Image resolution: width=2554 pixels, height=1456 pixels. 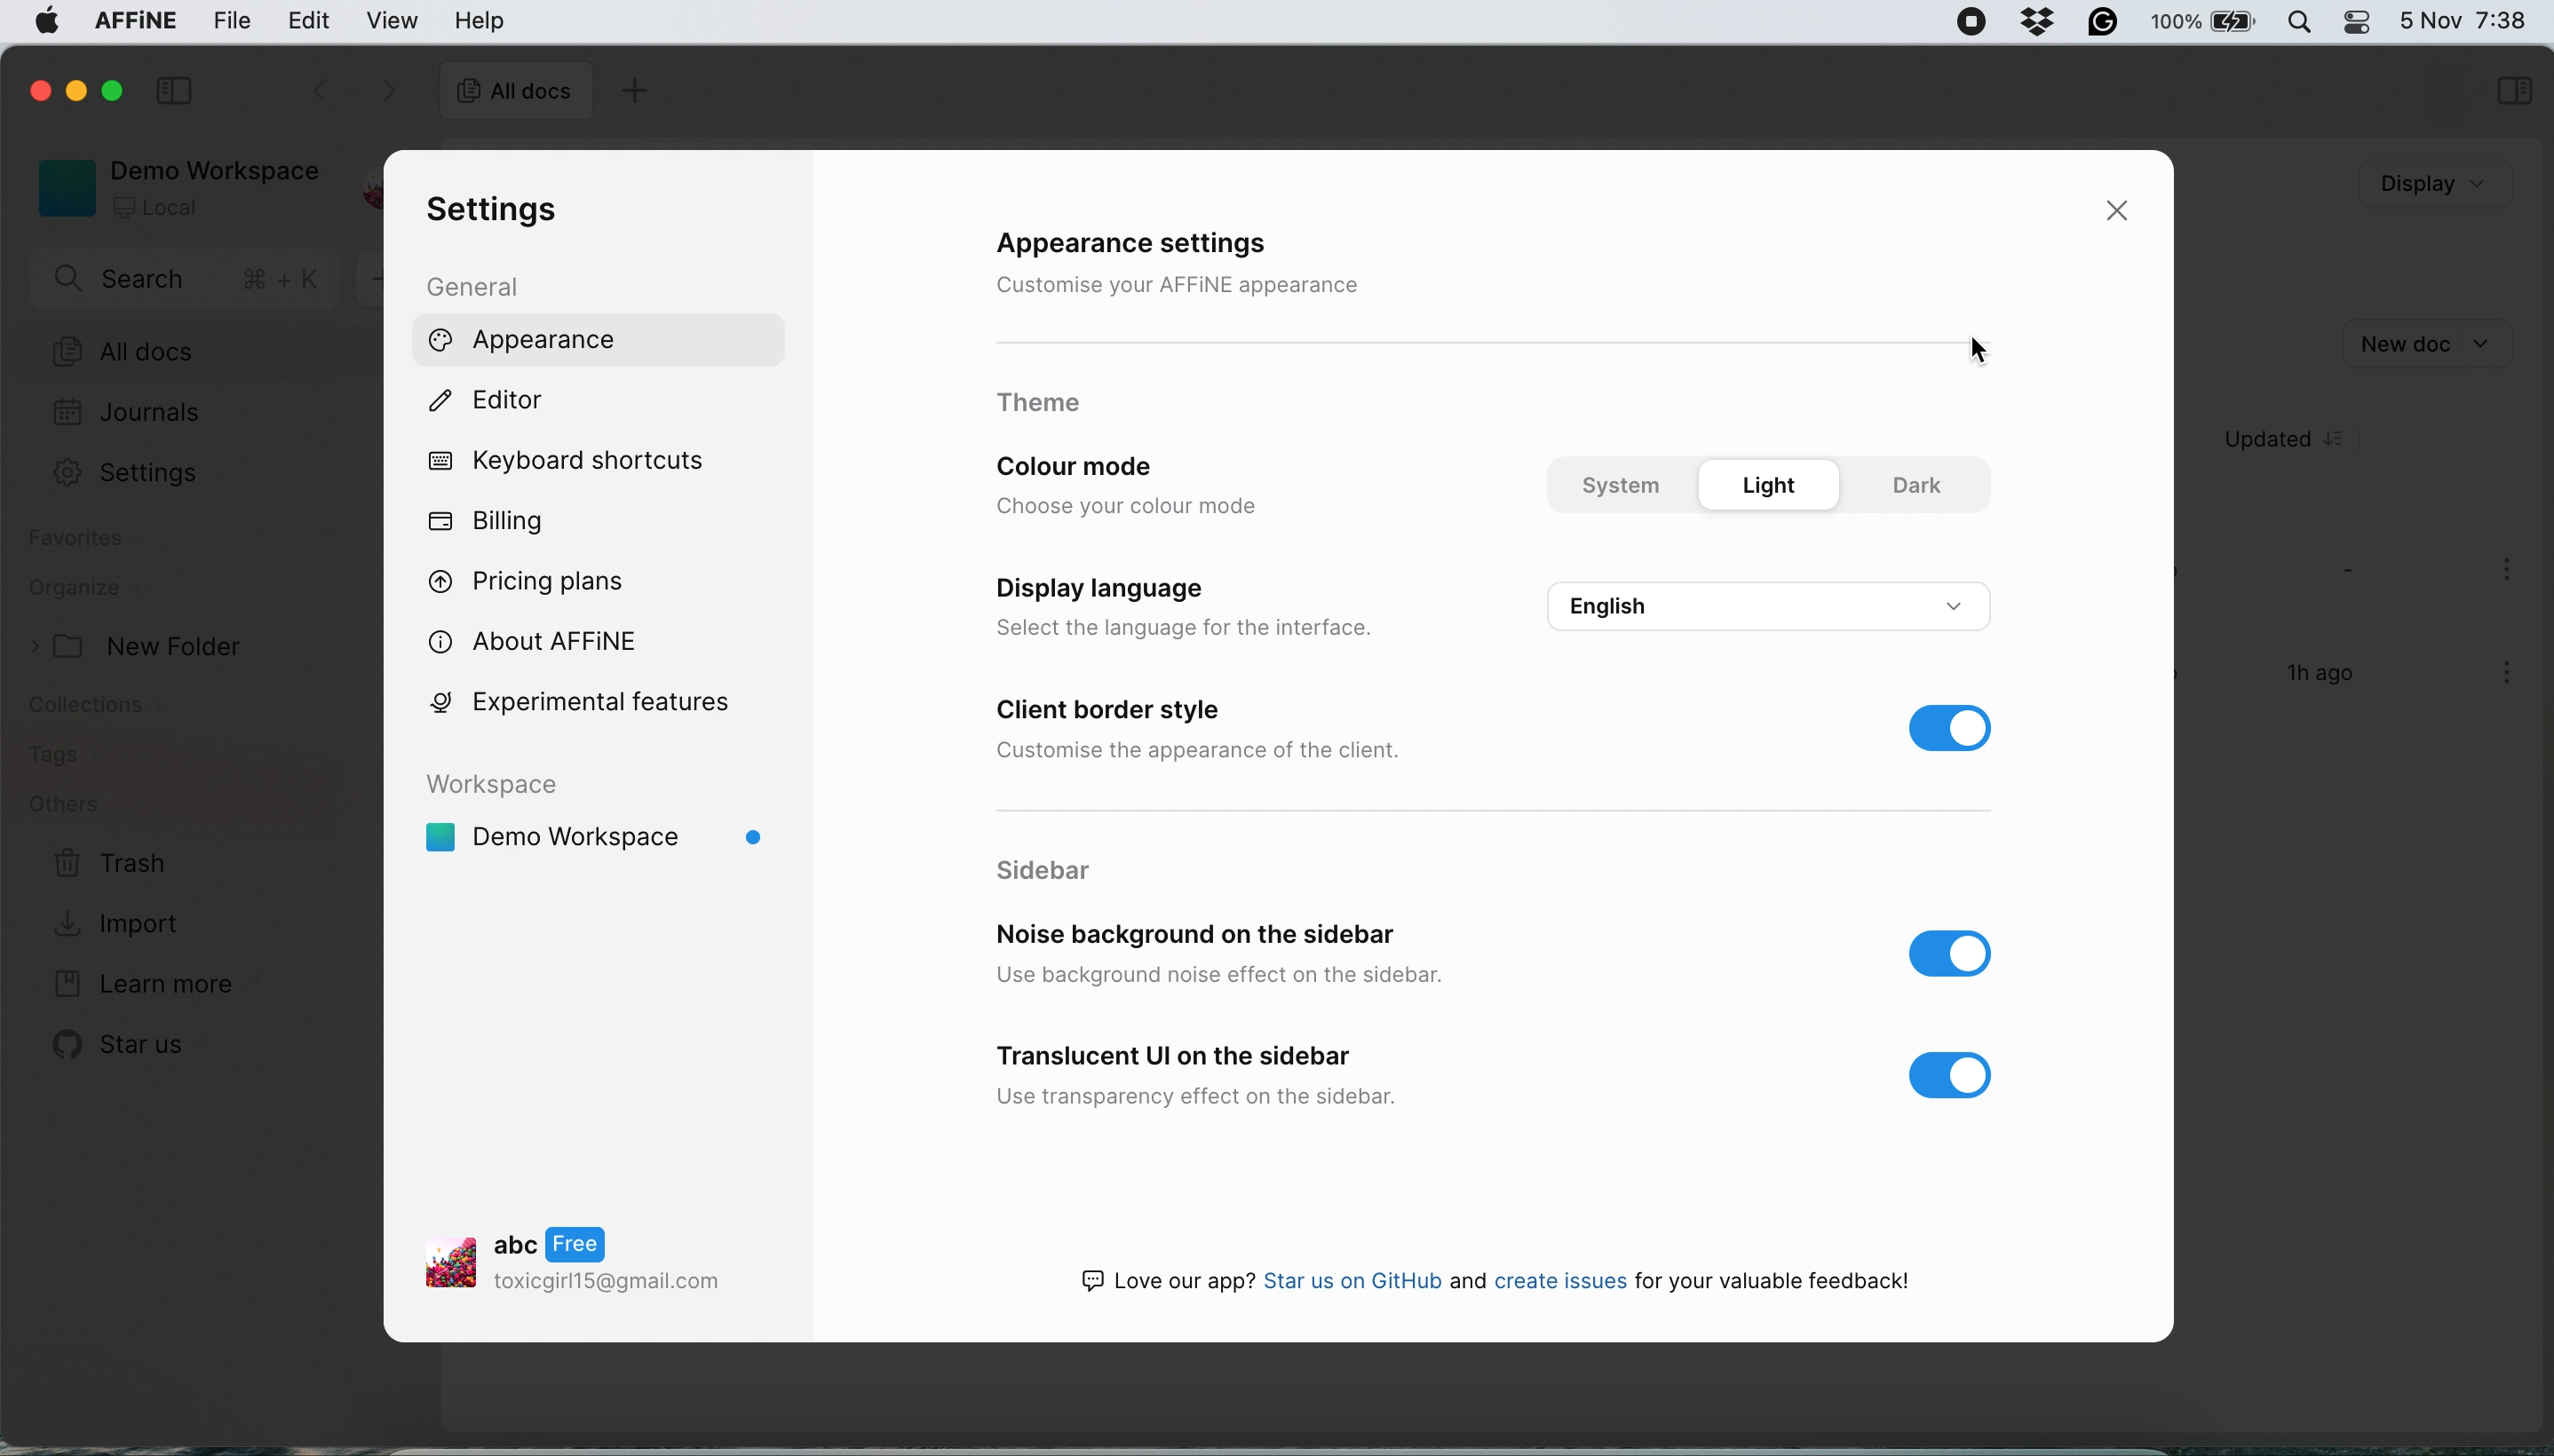 I want to click on general, so click(x=481, y=288).